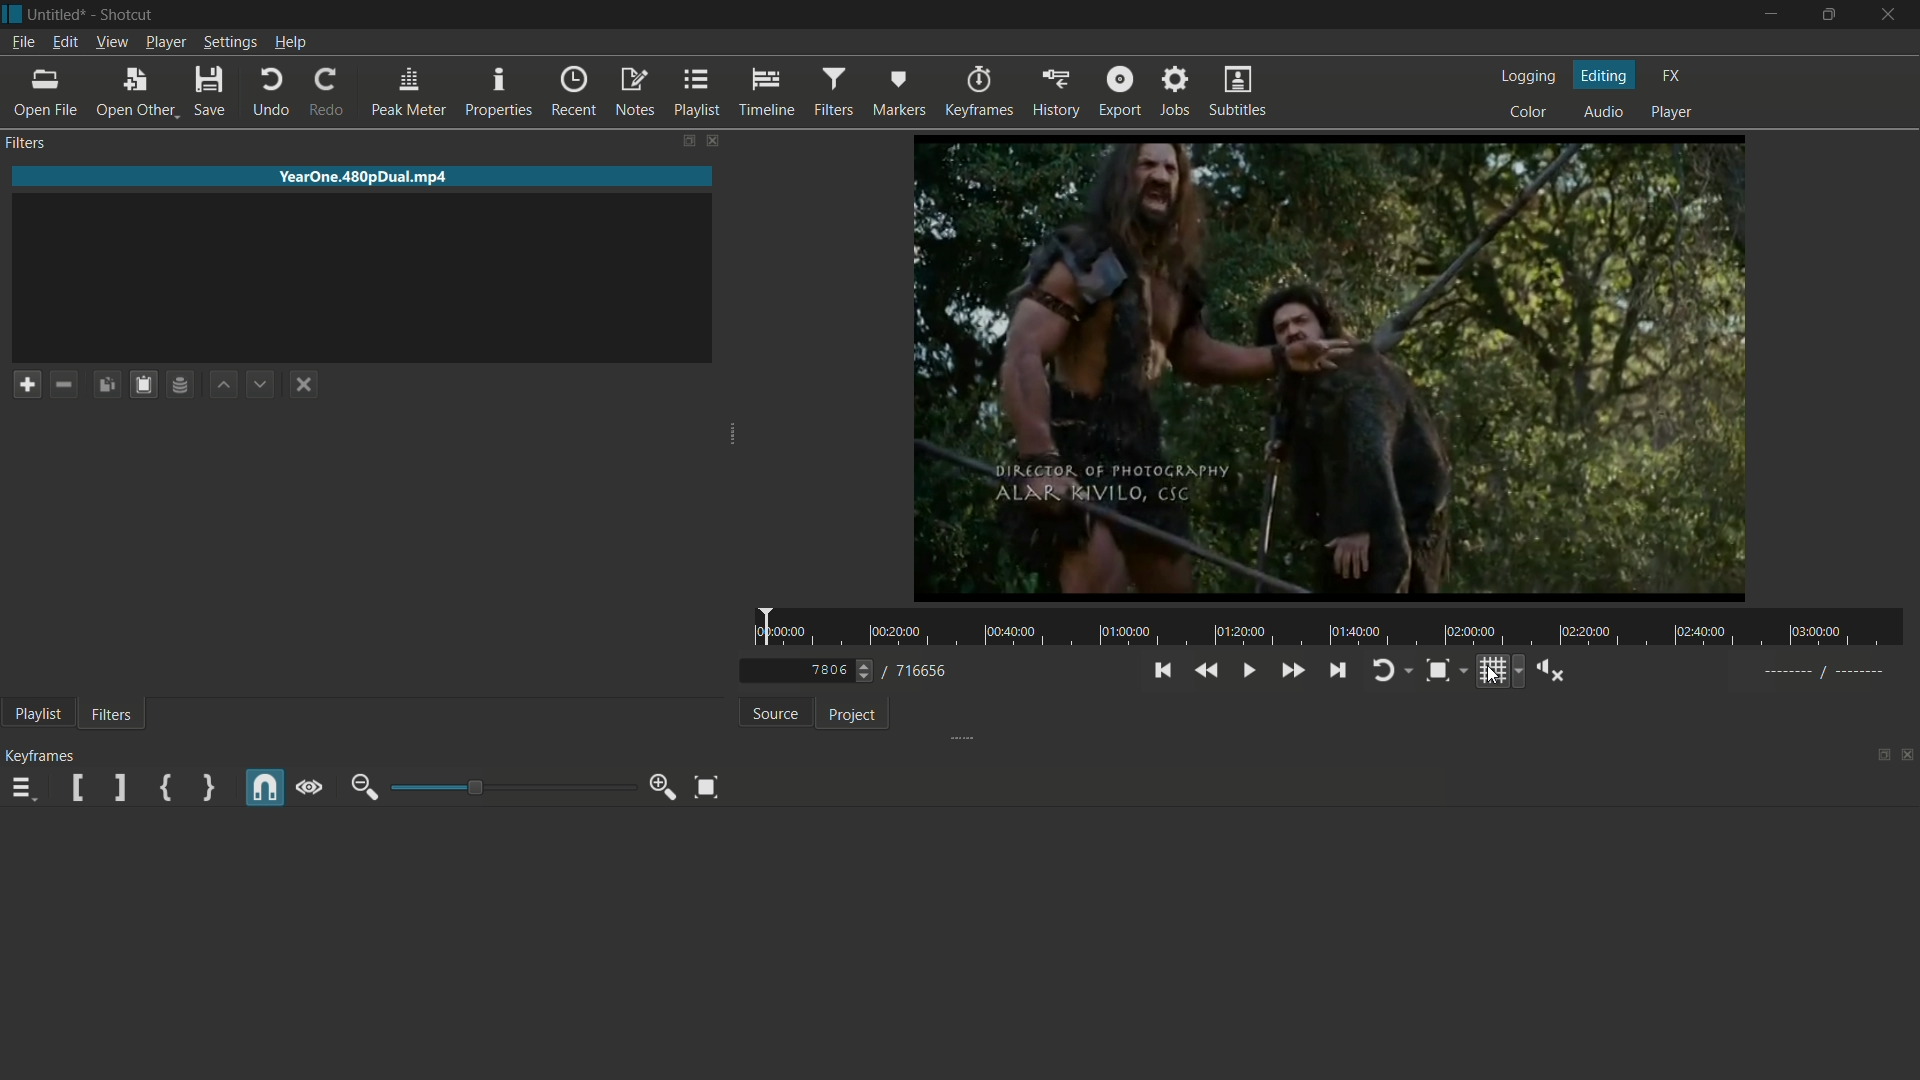 Image resolution: width=1920 pixels, height=1080 pixels. I want to click on current frame, so click(827, 671).